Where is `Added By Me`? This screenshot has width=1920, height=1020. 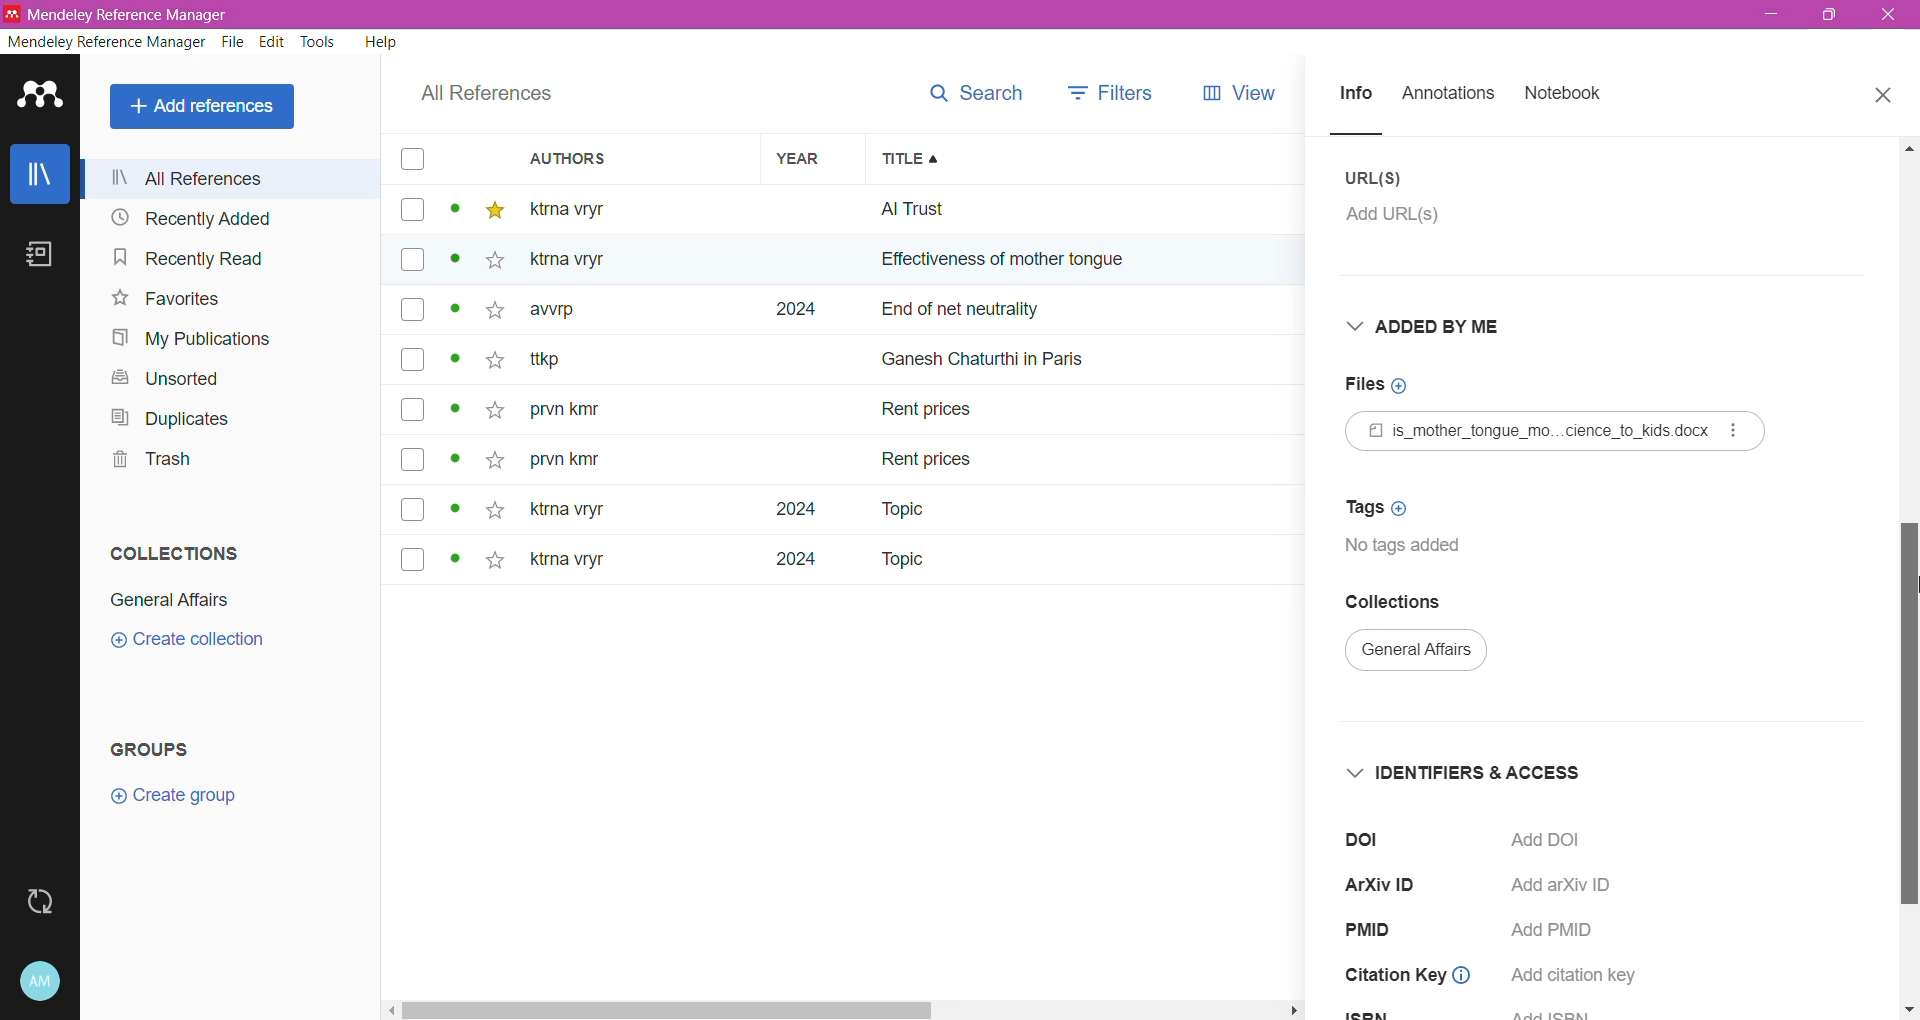 Added By Me is located at coordinates (1437, 326).